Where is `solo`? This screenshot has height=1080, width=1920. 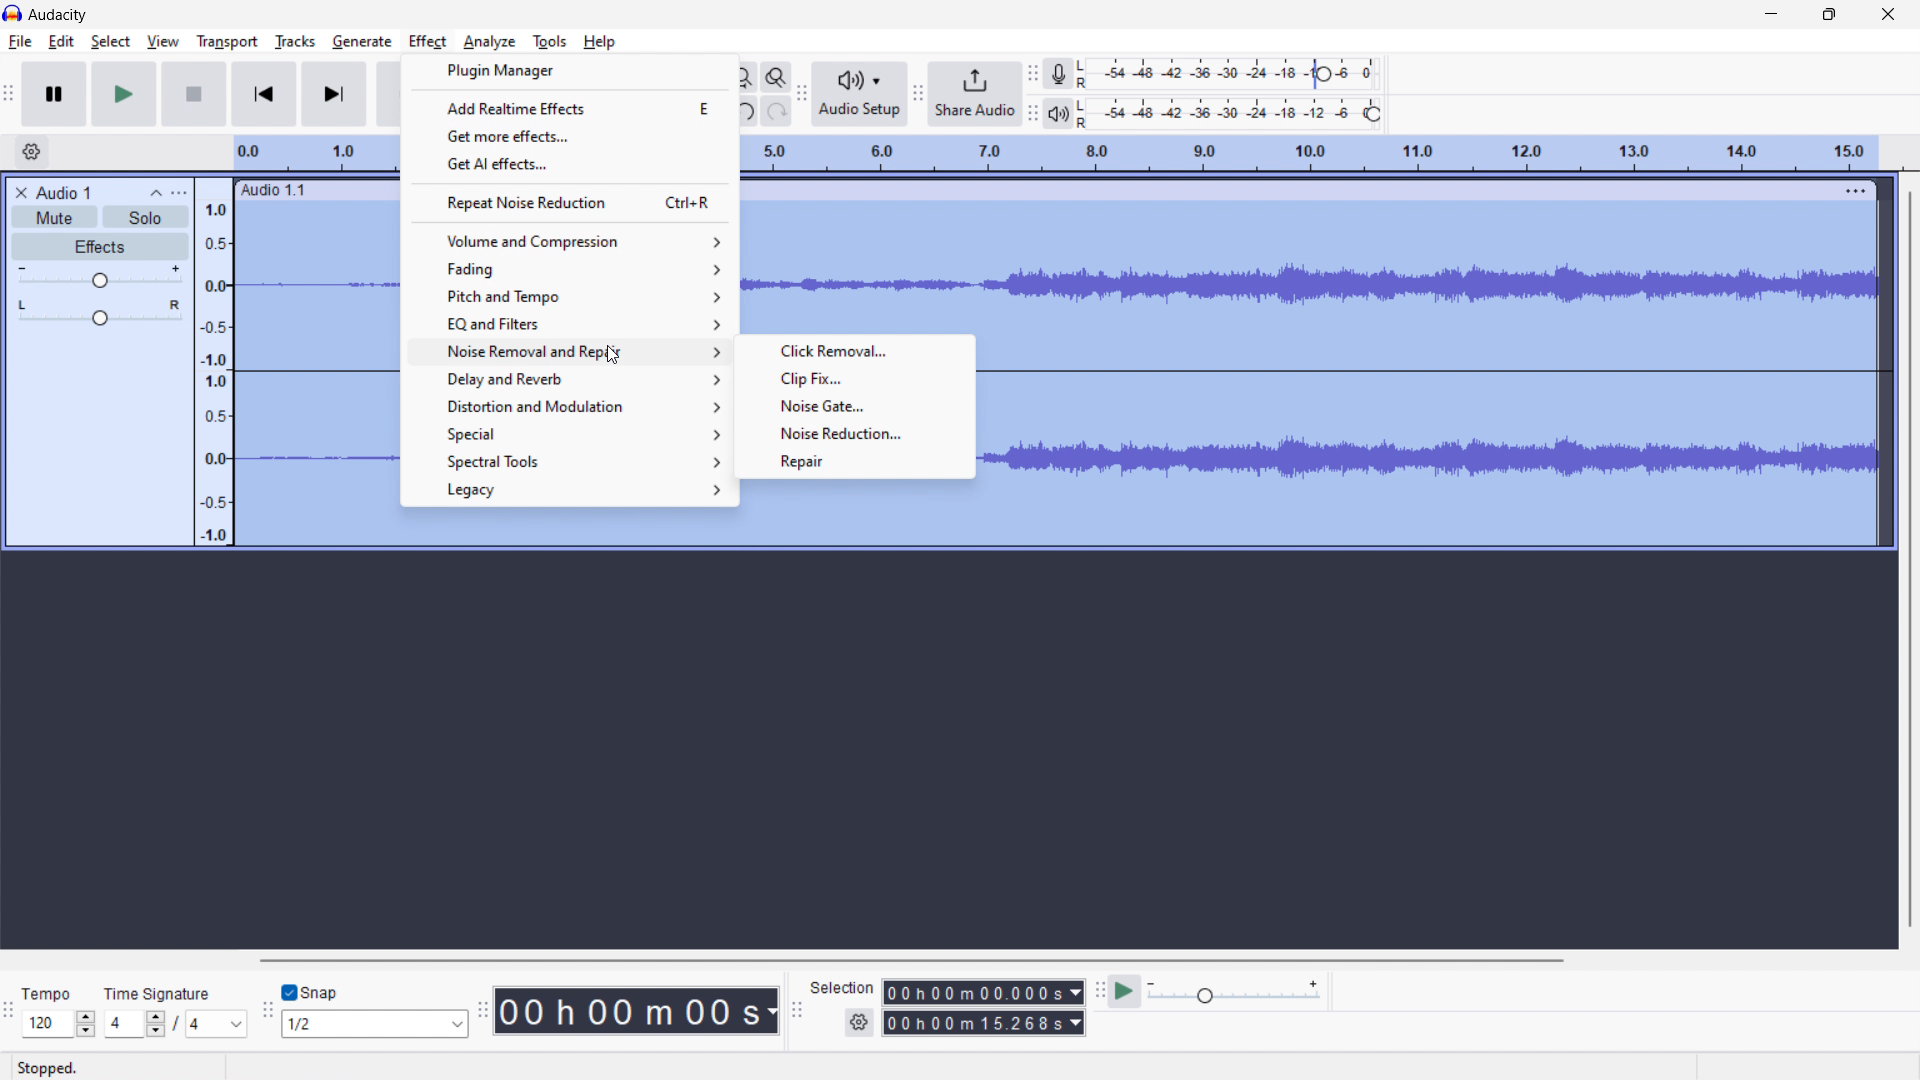
solo is located at coordinates (146, 217).